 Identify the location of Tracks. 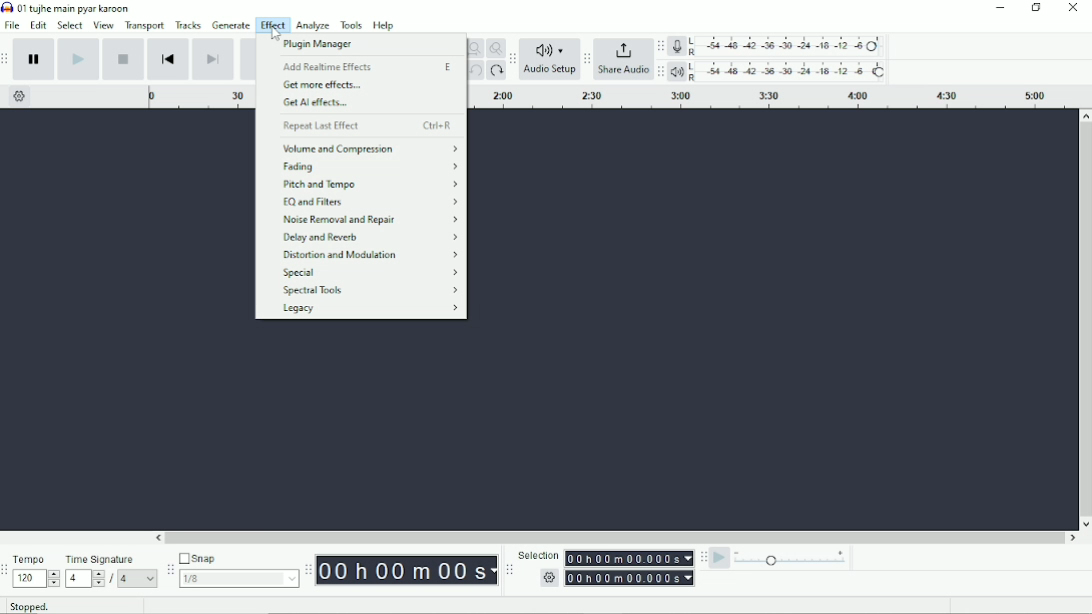
(189, 25).